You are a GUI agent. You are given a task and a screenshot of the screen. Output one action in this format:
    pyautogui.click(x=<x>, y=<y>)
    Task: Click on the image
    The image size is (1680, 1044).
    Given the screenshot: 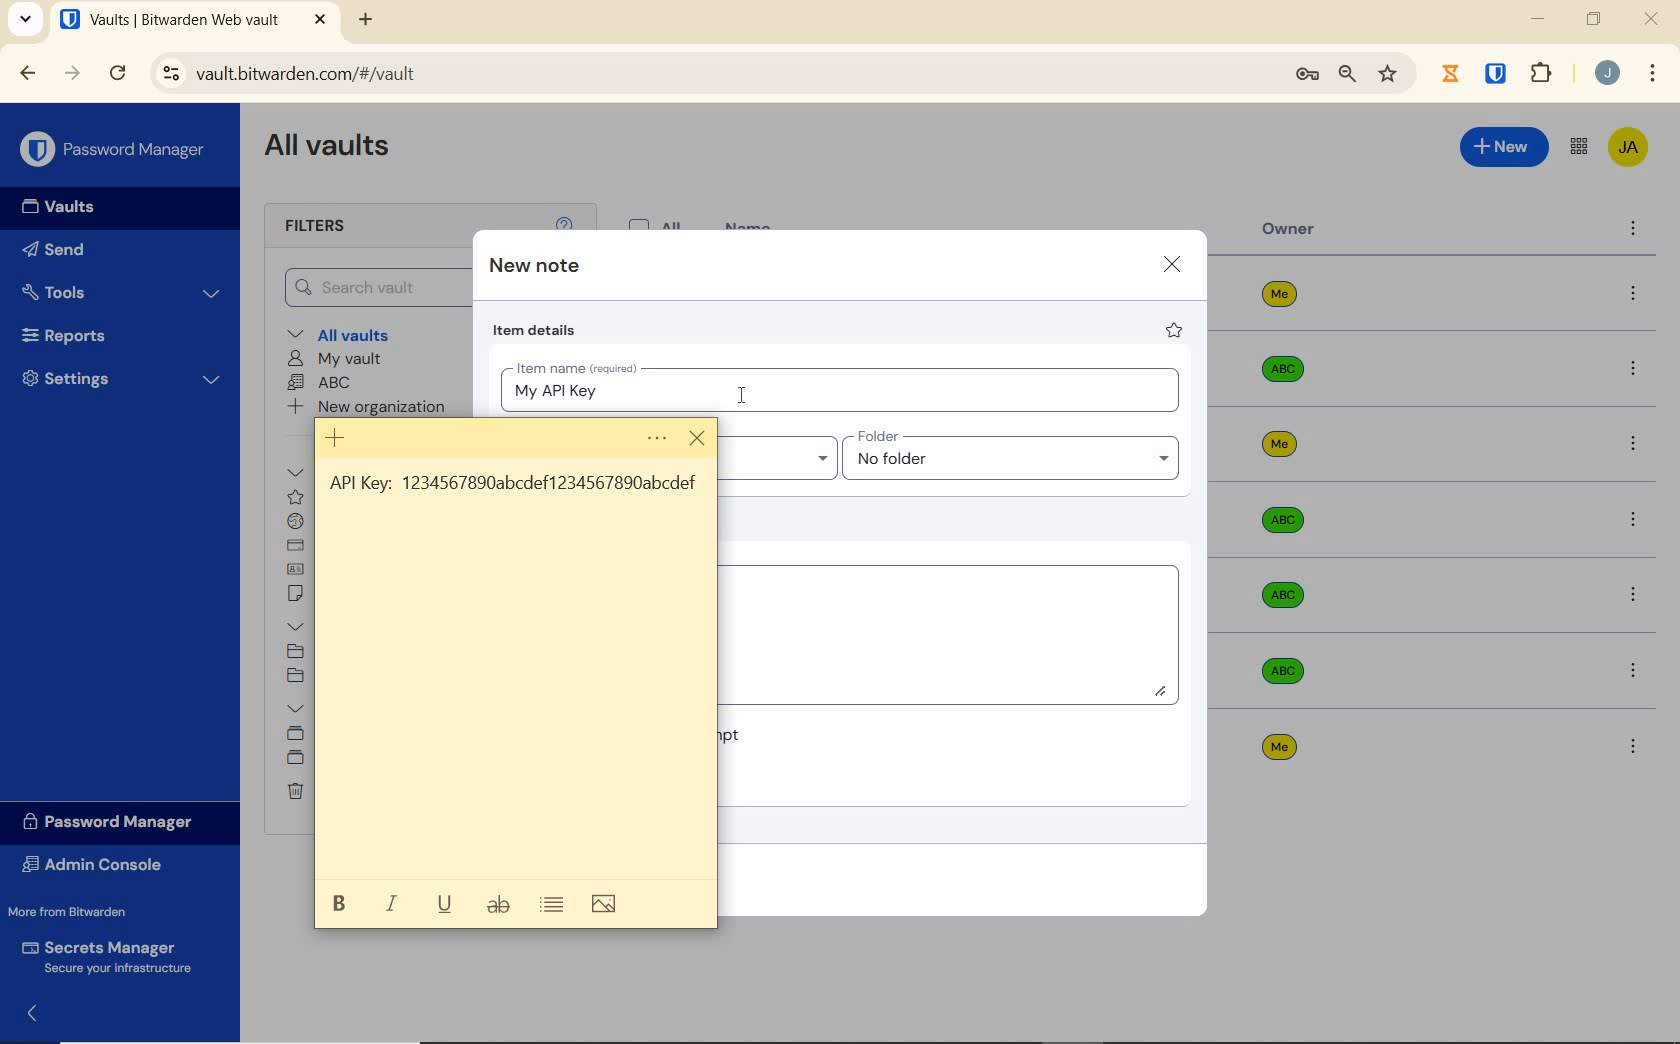 What is the action you would take?
    pyautogui.click(x=604, y=904)
    